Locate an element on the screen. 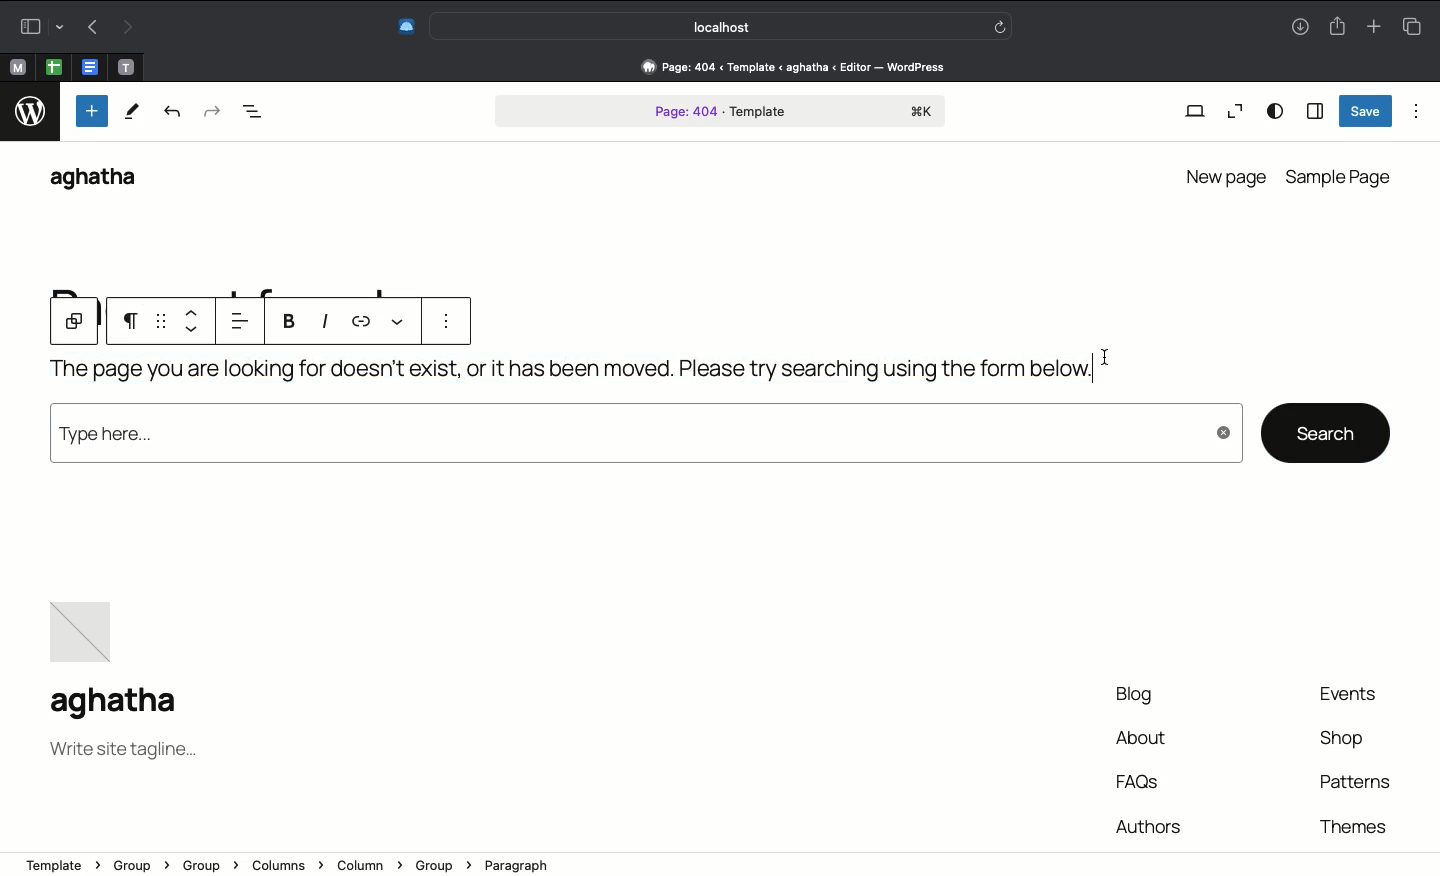 This screenshot has width=1440, height=876. theme is located at coordinates (1351, 823).